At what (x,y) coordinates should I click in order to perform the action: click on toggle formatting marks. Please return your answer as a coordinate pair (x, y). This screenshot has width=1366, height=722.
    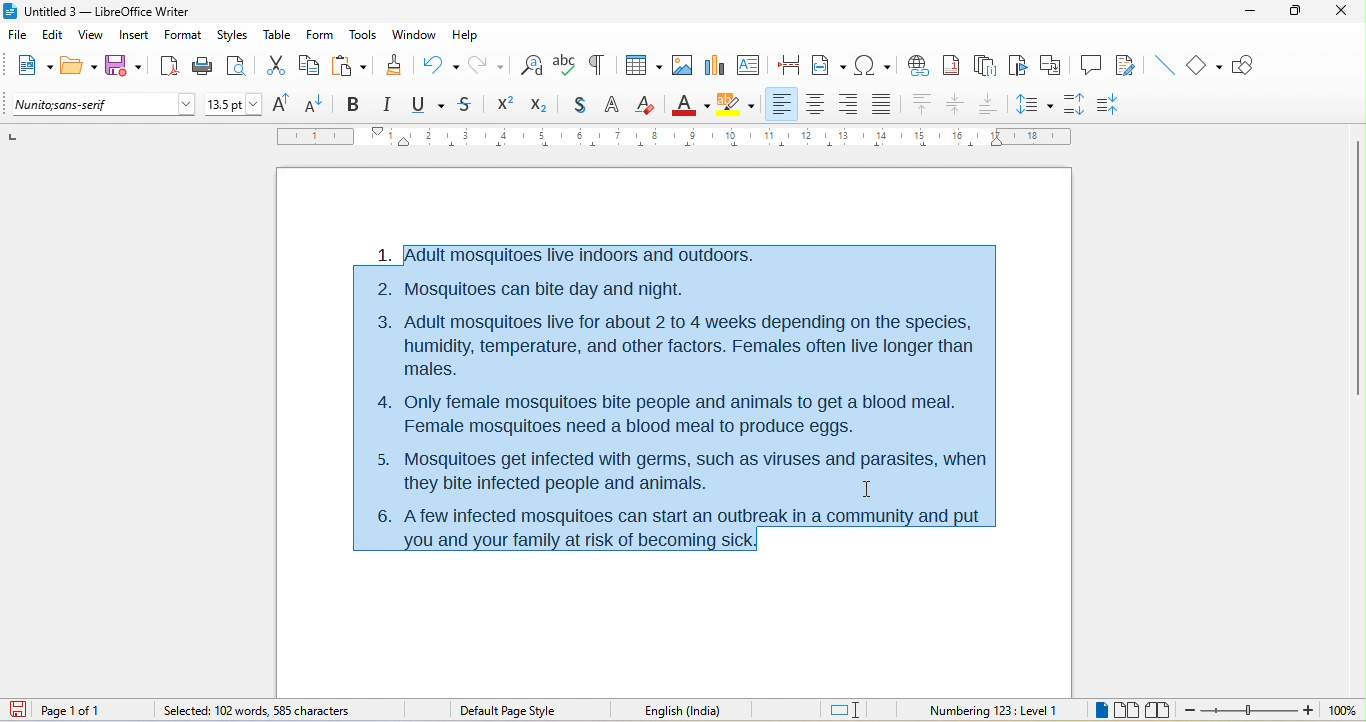
    Looking at the image, I should click on (601, 65).